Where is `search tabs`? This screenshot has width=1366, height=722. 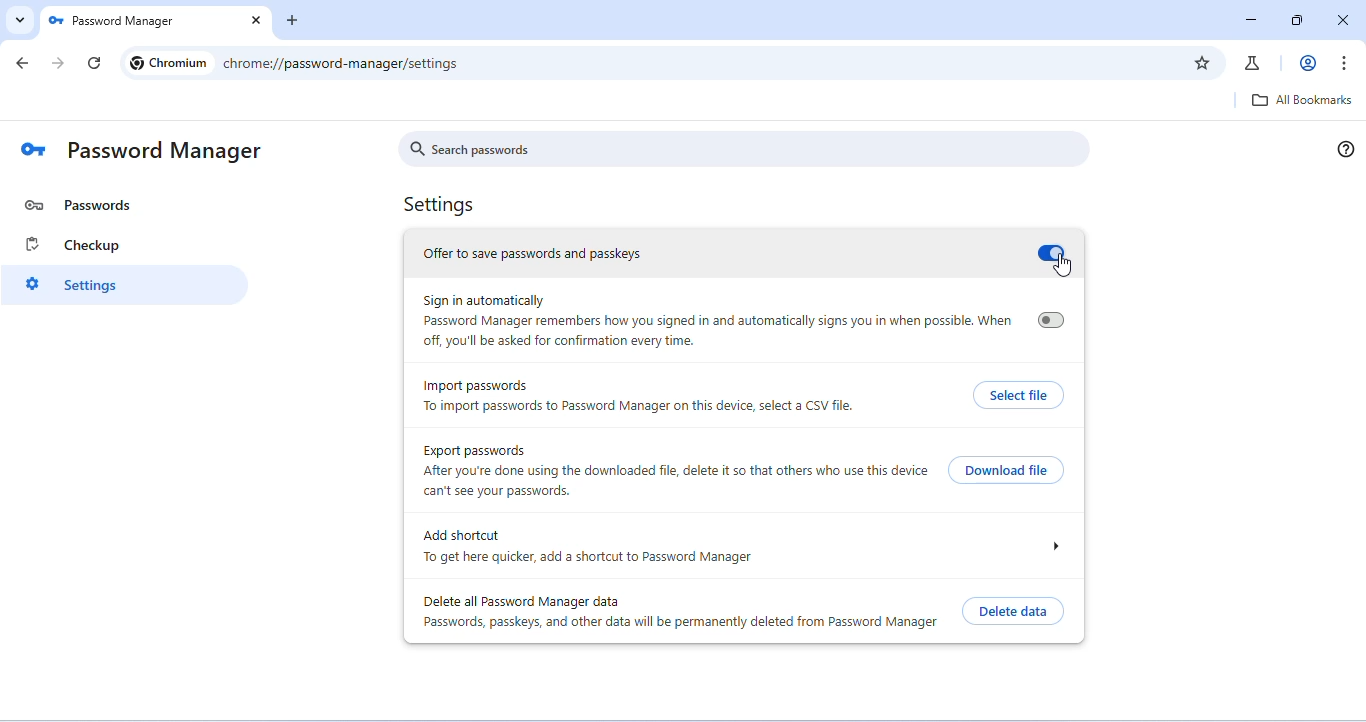 search tabs is located at coordinates (20, 21).